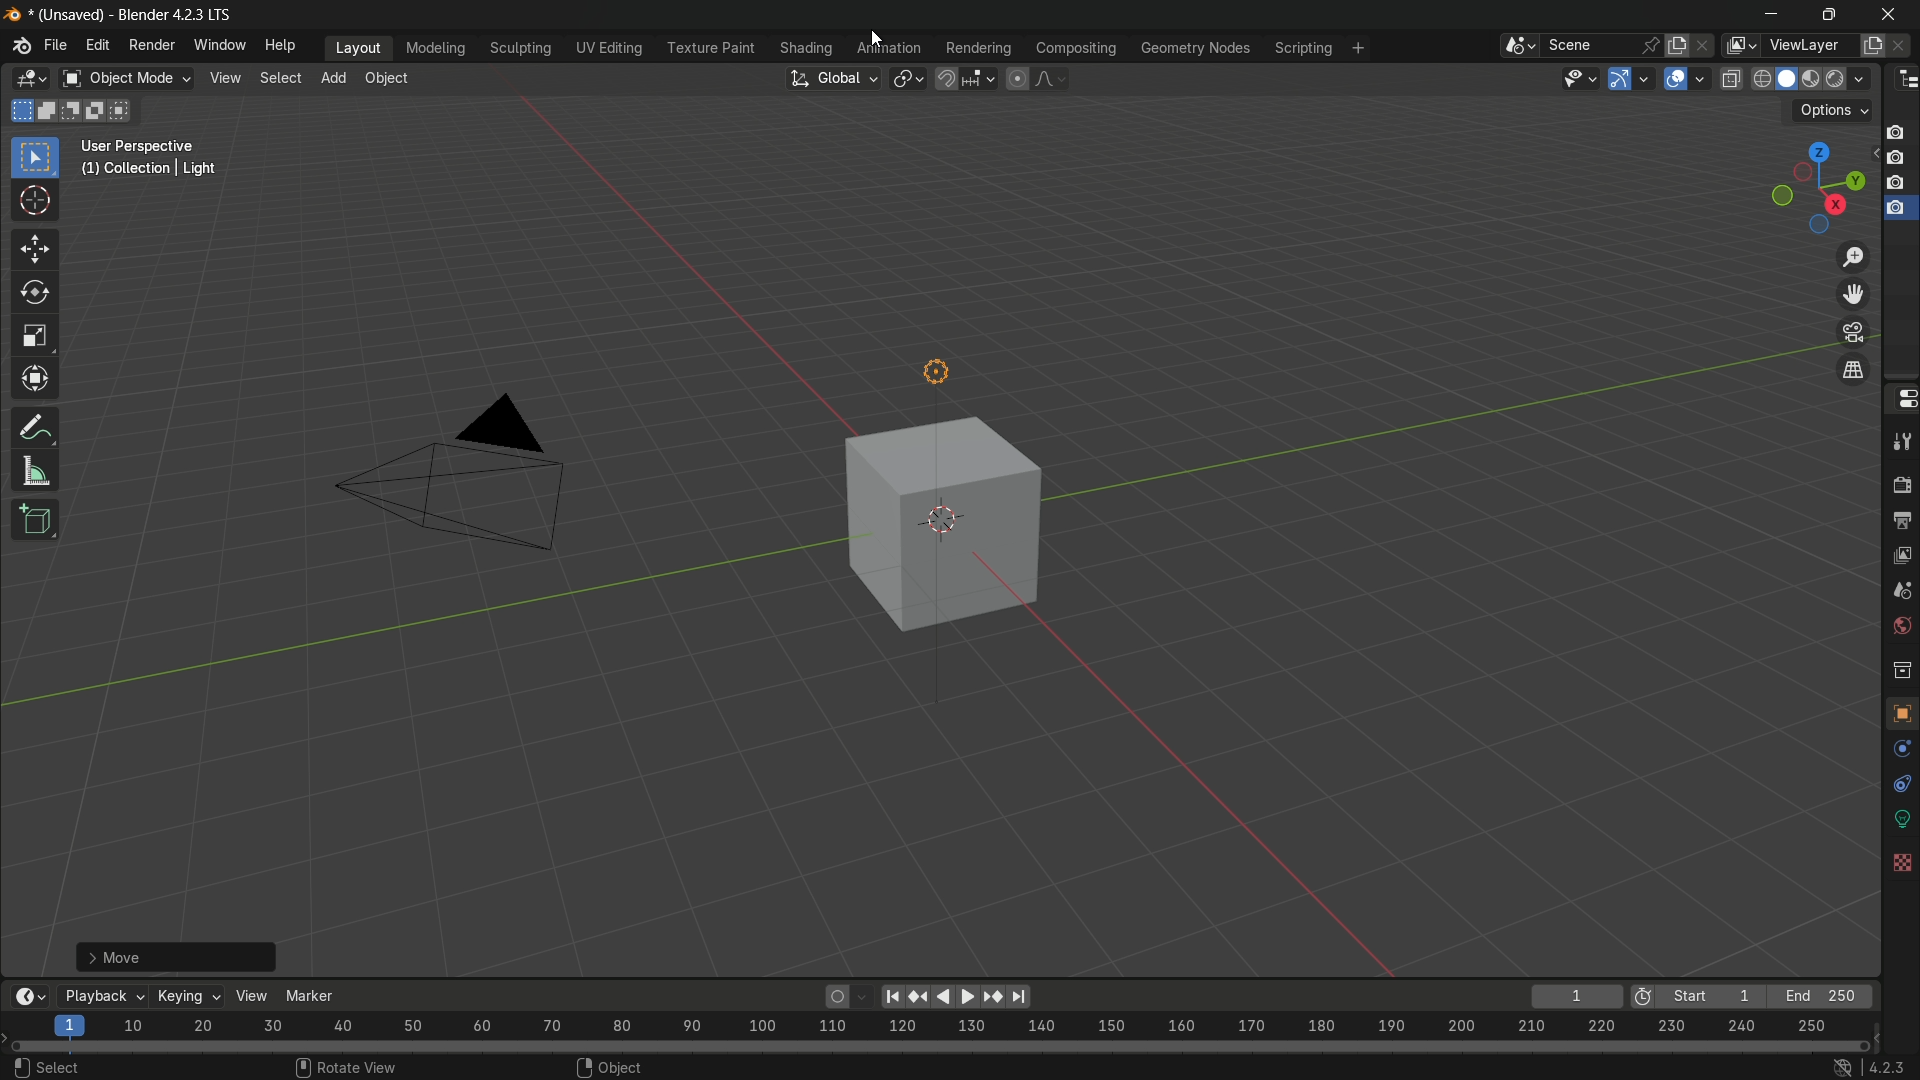 This screenshot has height=1080, width=1920. I want to click on modeling menu, so click(436, 49).